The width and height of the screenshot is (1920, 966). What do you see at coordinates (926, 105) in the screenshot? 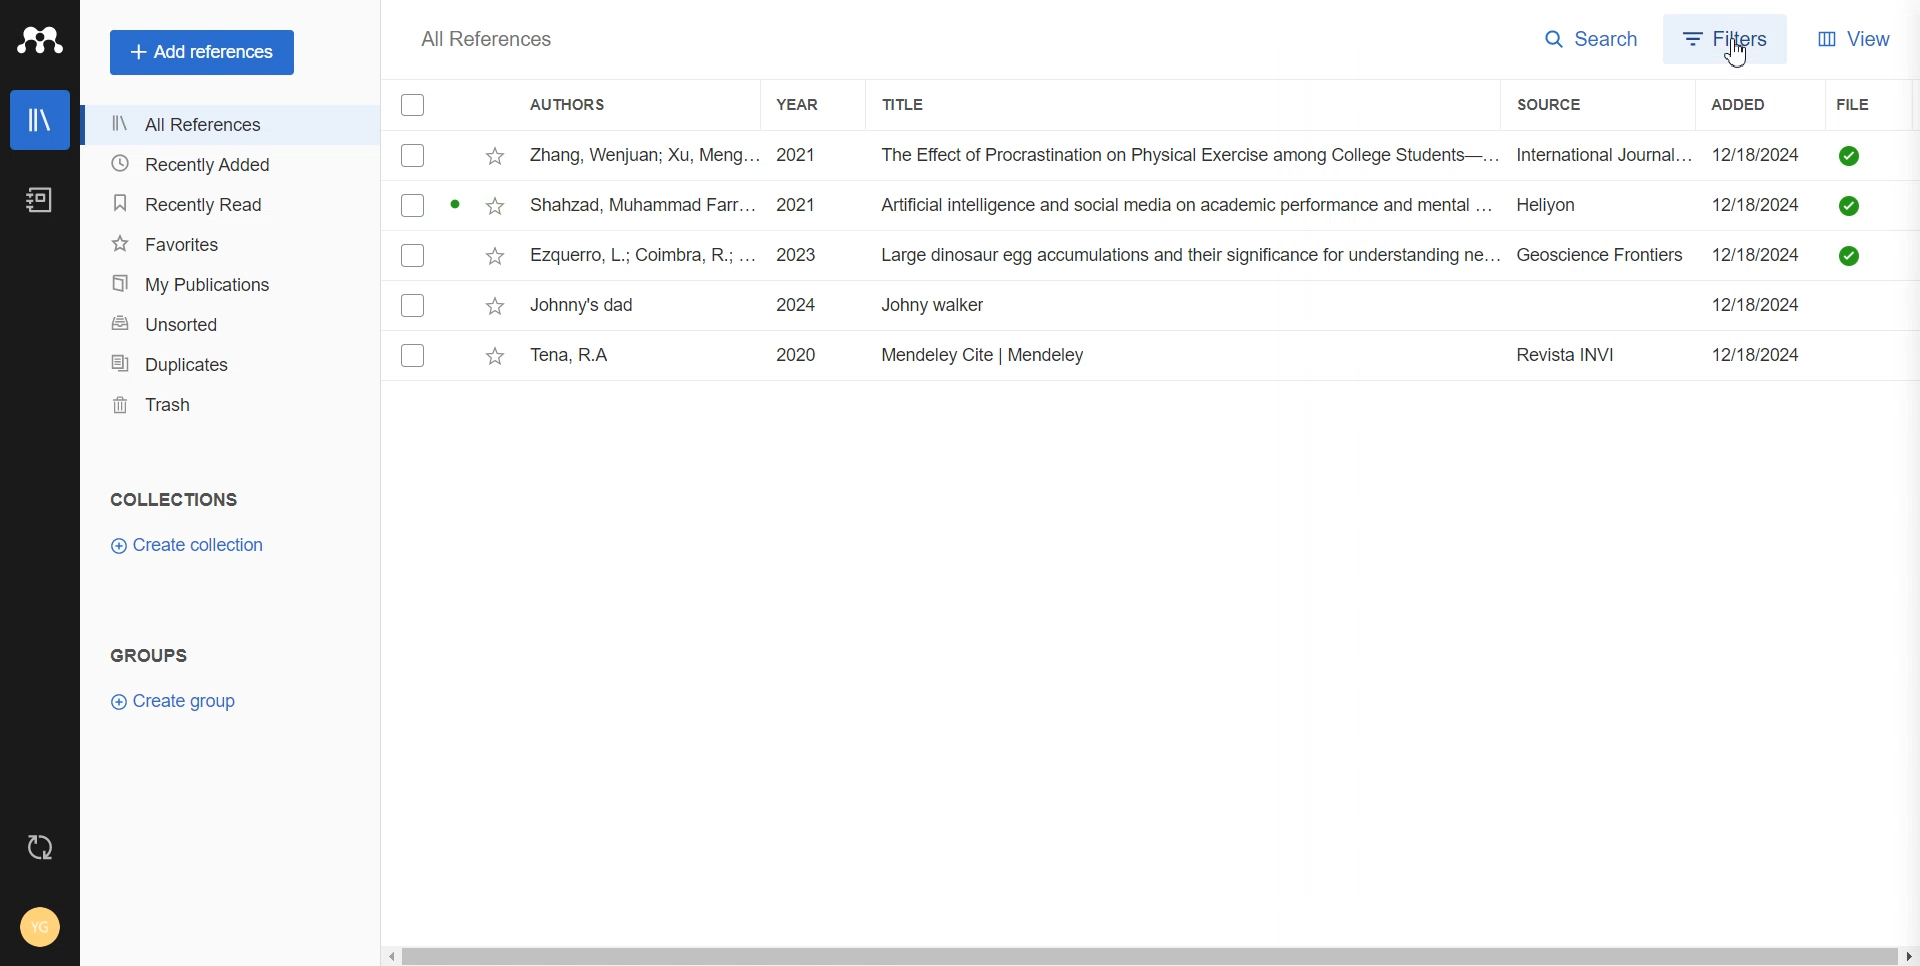
I see `Title` at bounding box center [926, 105].